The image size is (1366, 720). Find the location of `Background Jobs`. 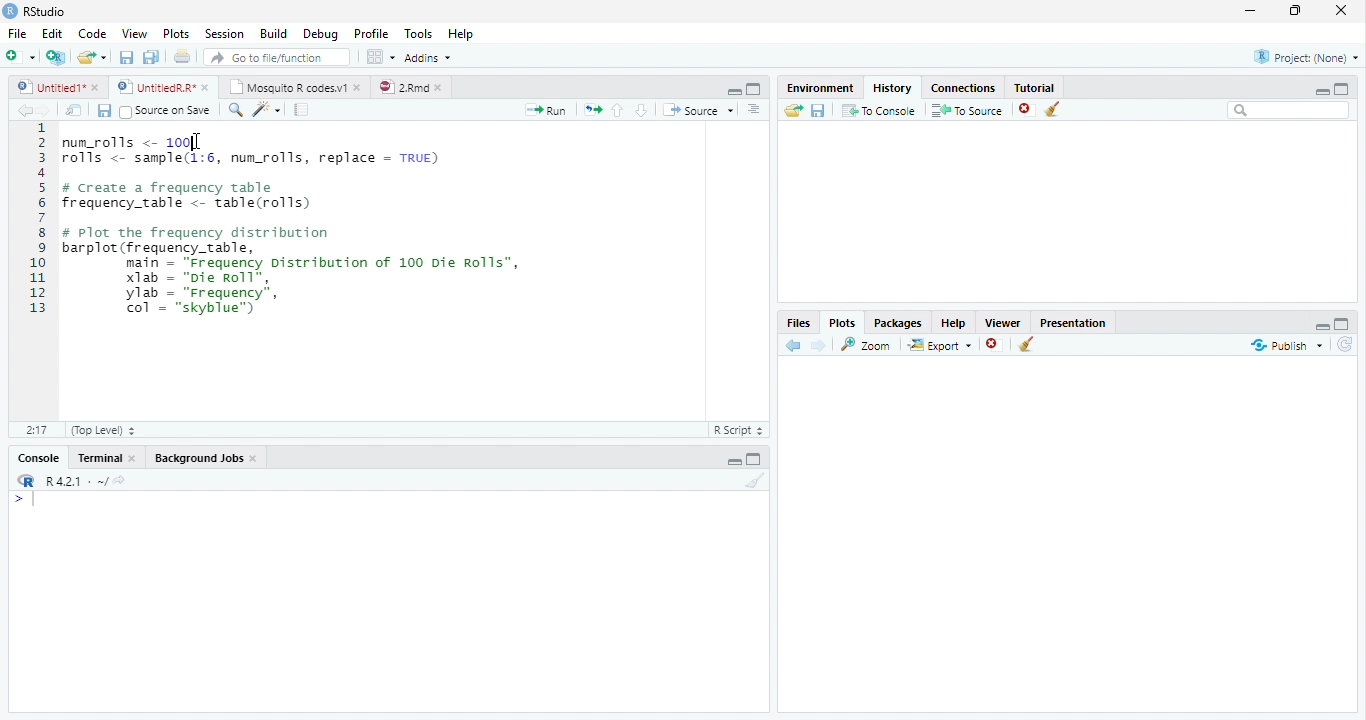

Background Jobs is located at coordinates (207, 456).